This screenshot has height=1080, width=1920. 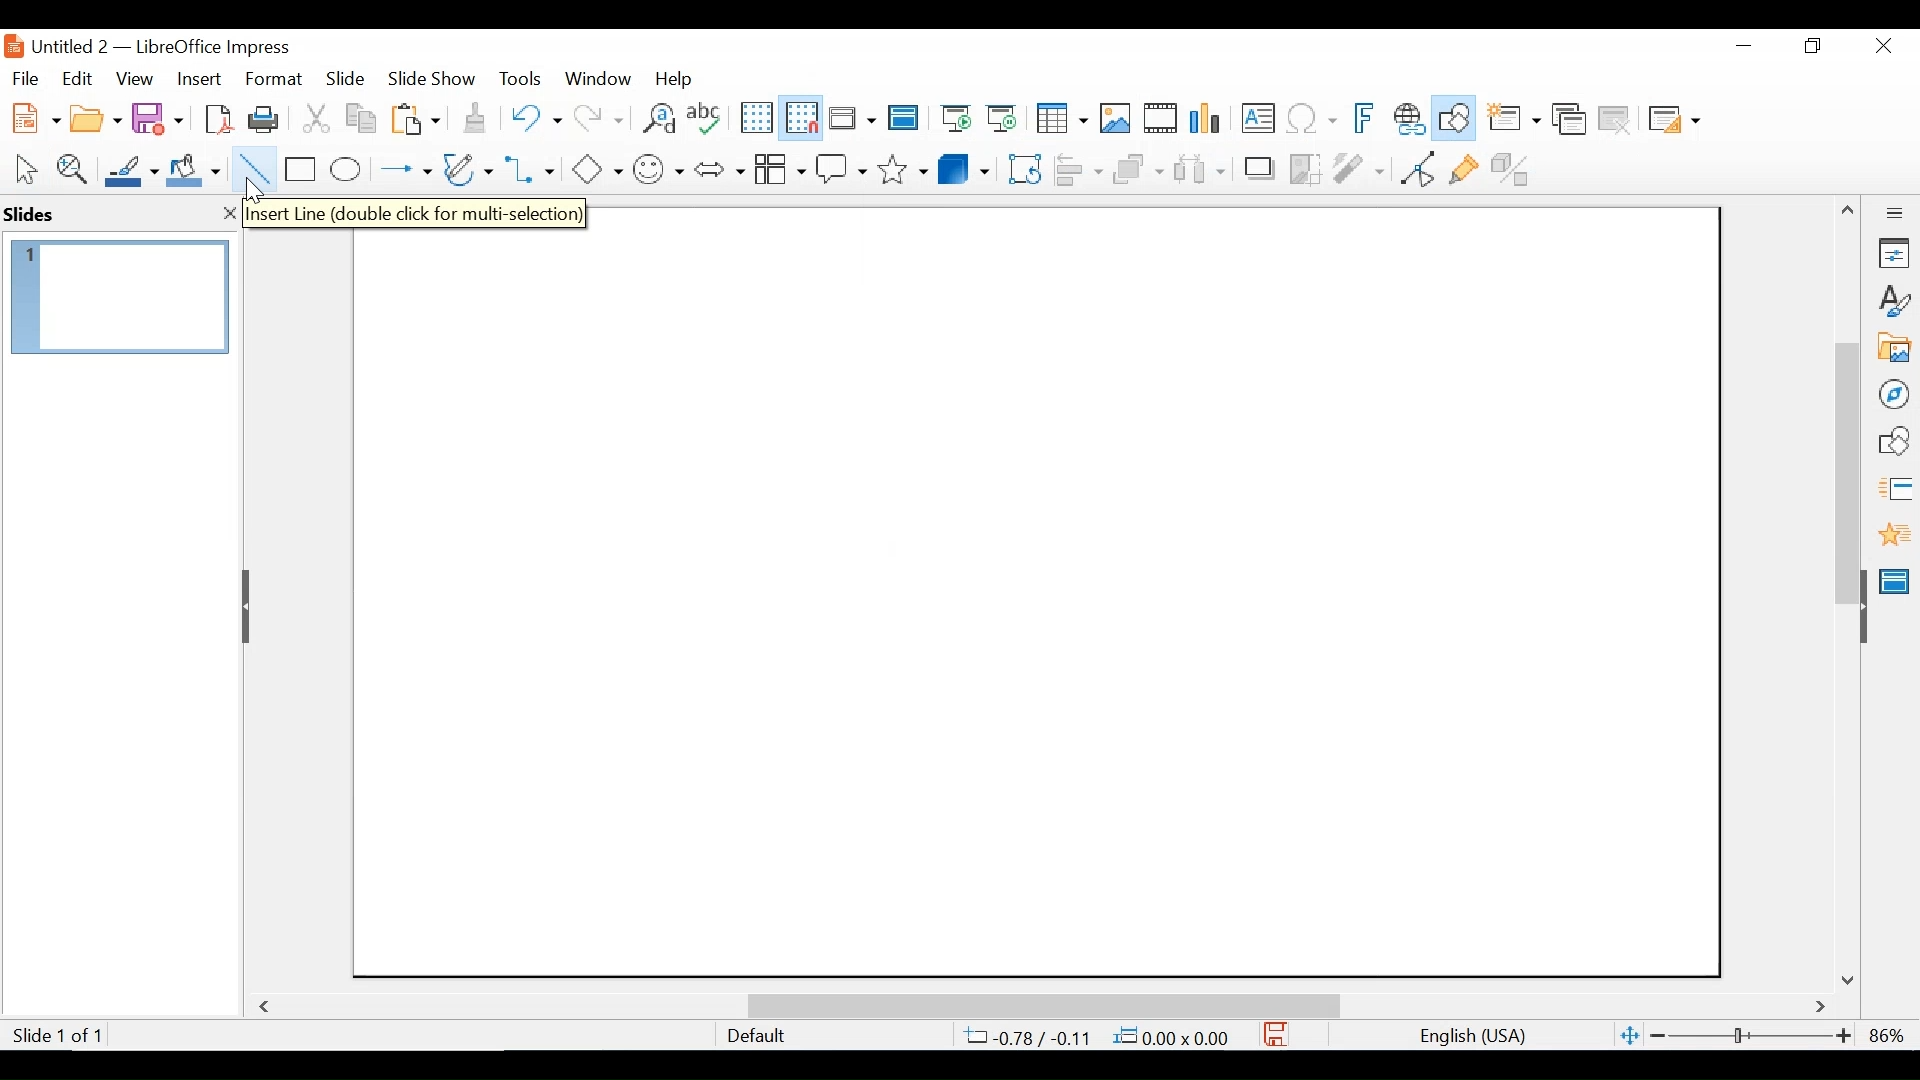 I want to click on Display Grid, so click(x=755, y=118).